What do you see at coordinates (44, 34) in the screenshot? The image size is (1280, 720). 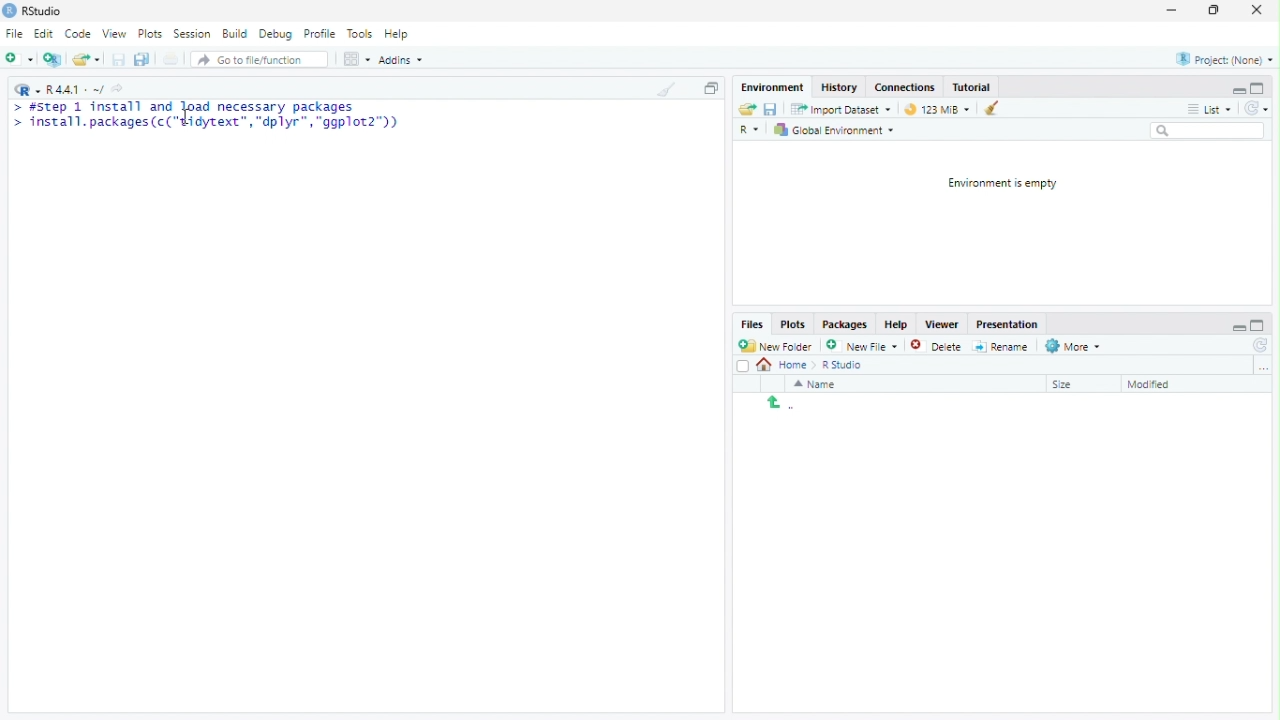 I see `Edit` at bounding box center [44, 34].